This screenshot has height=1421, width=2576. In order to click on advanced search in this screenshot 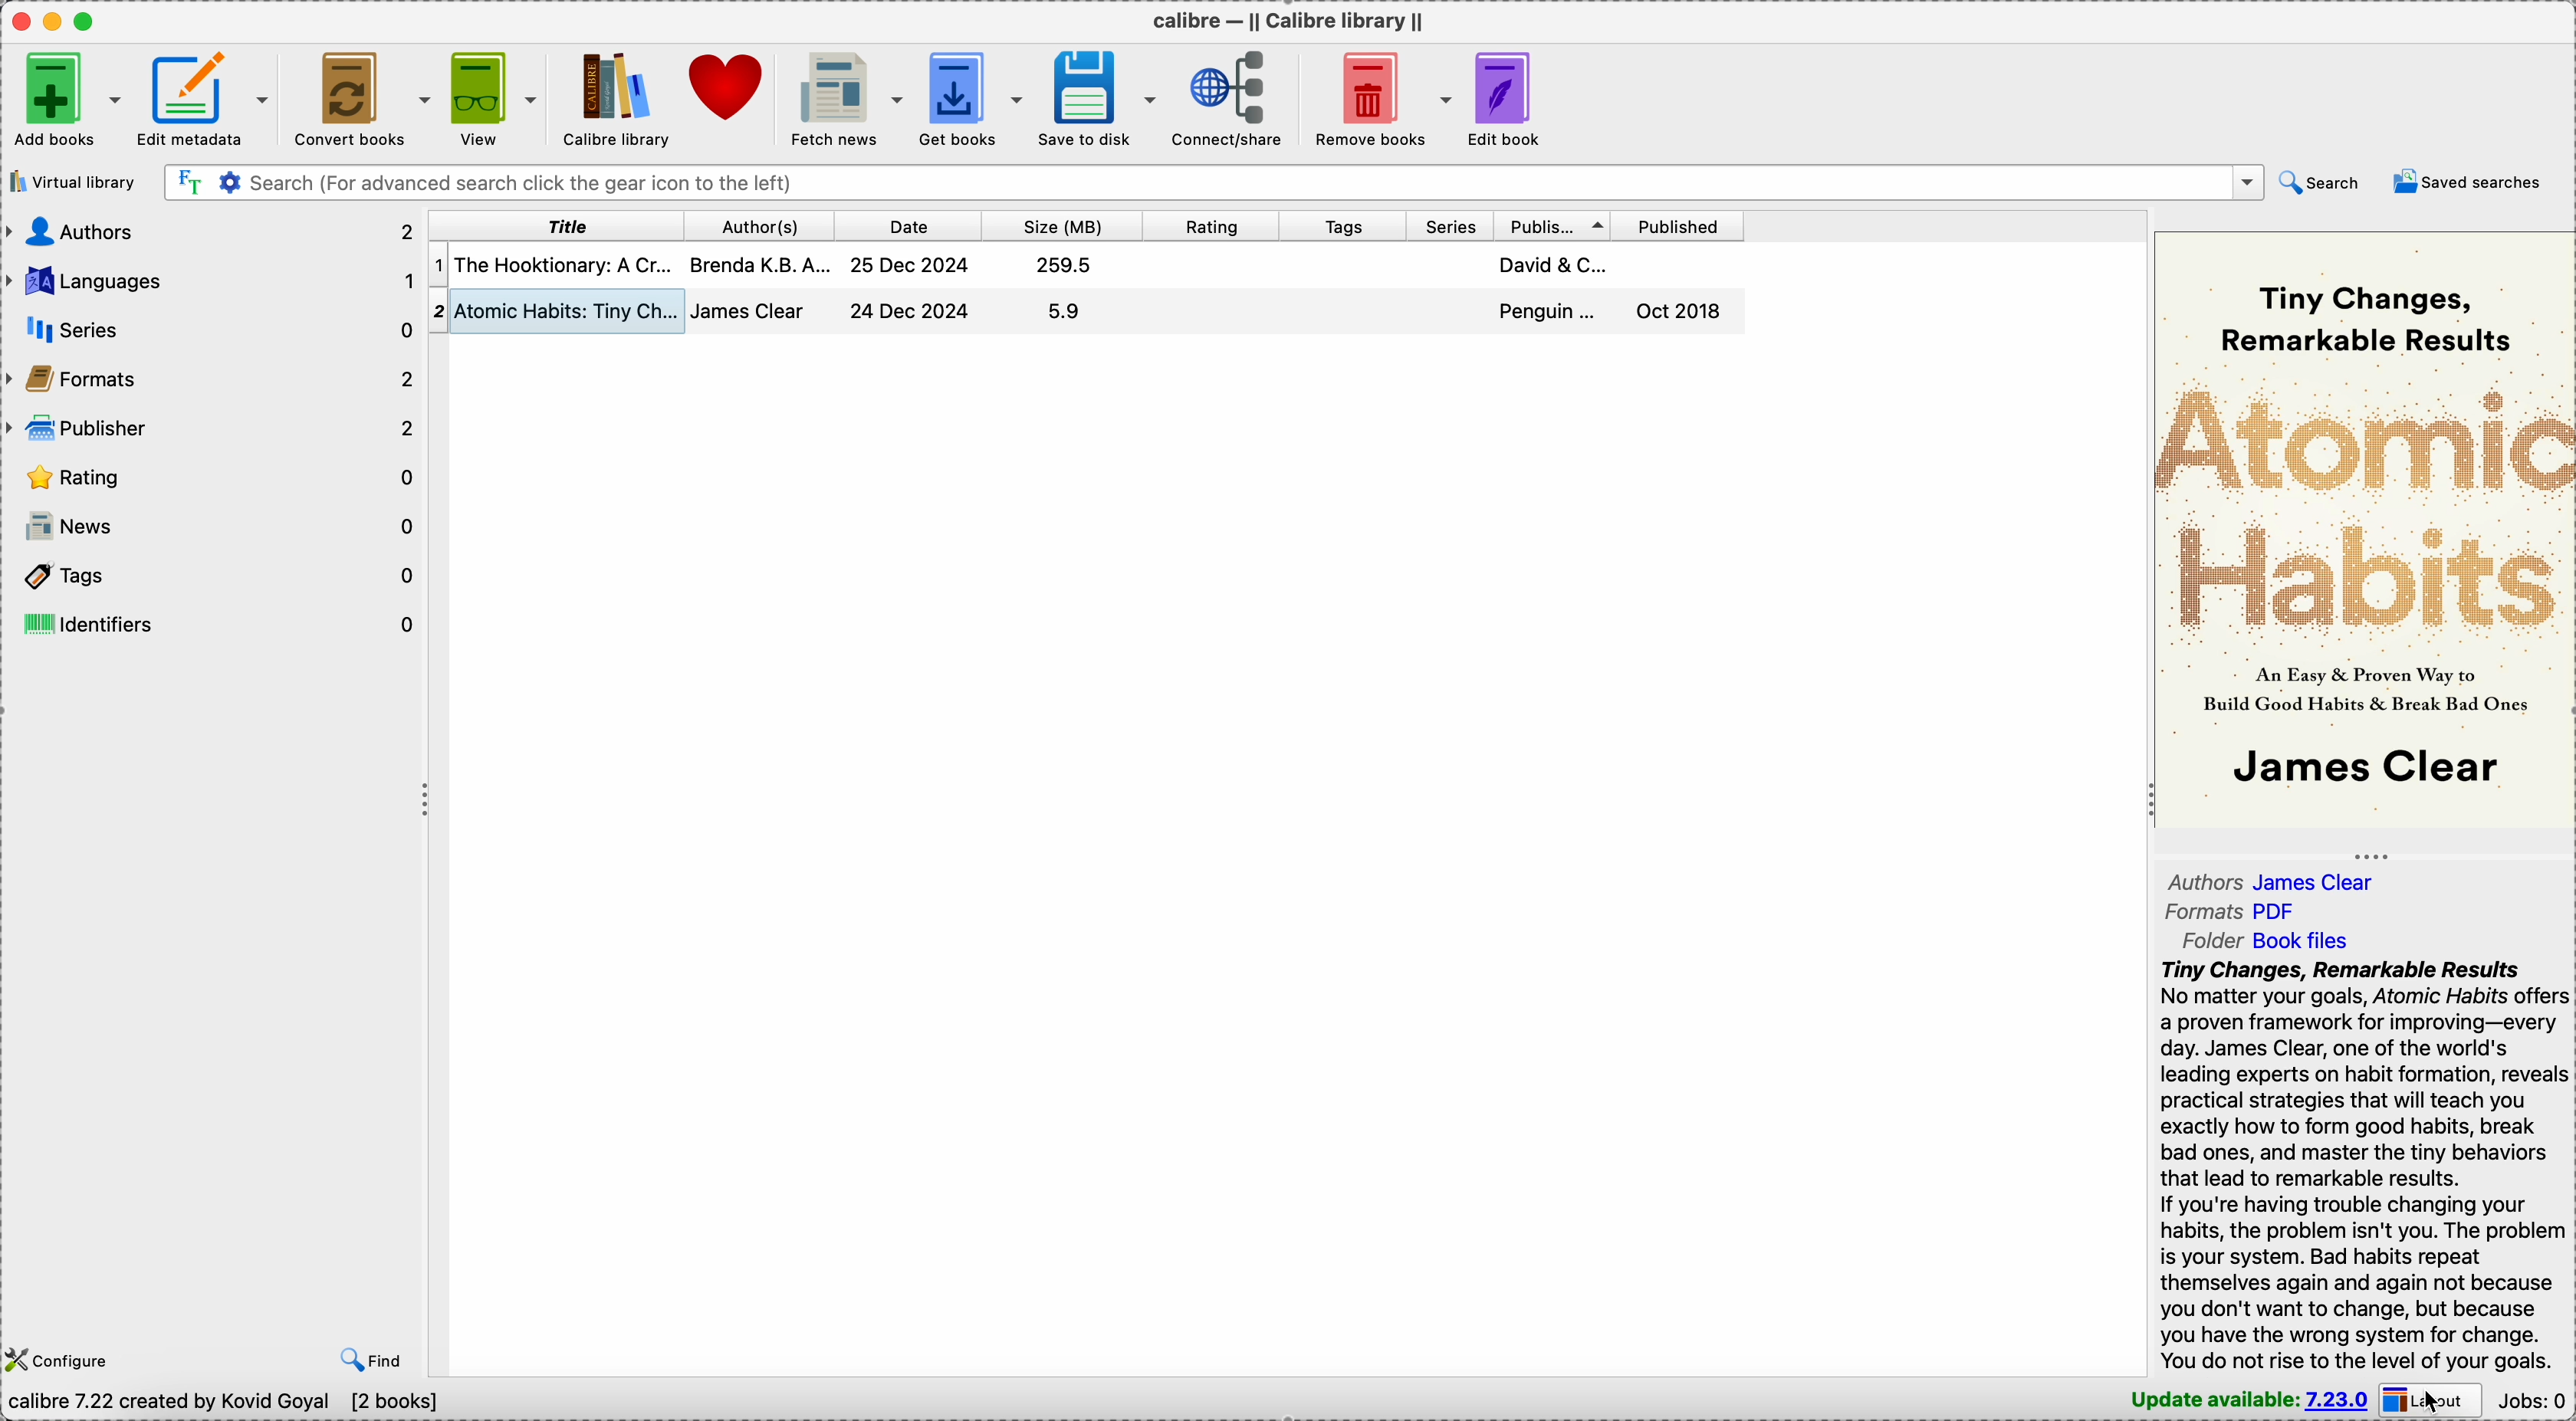, I will do `click(228, 183)`.